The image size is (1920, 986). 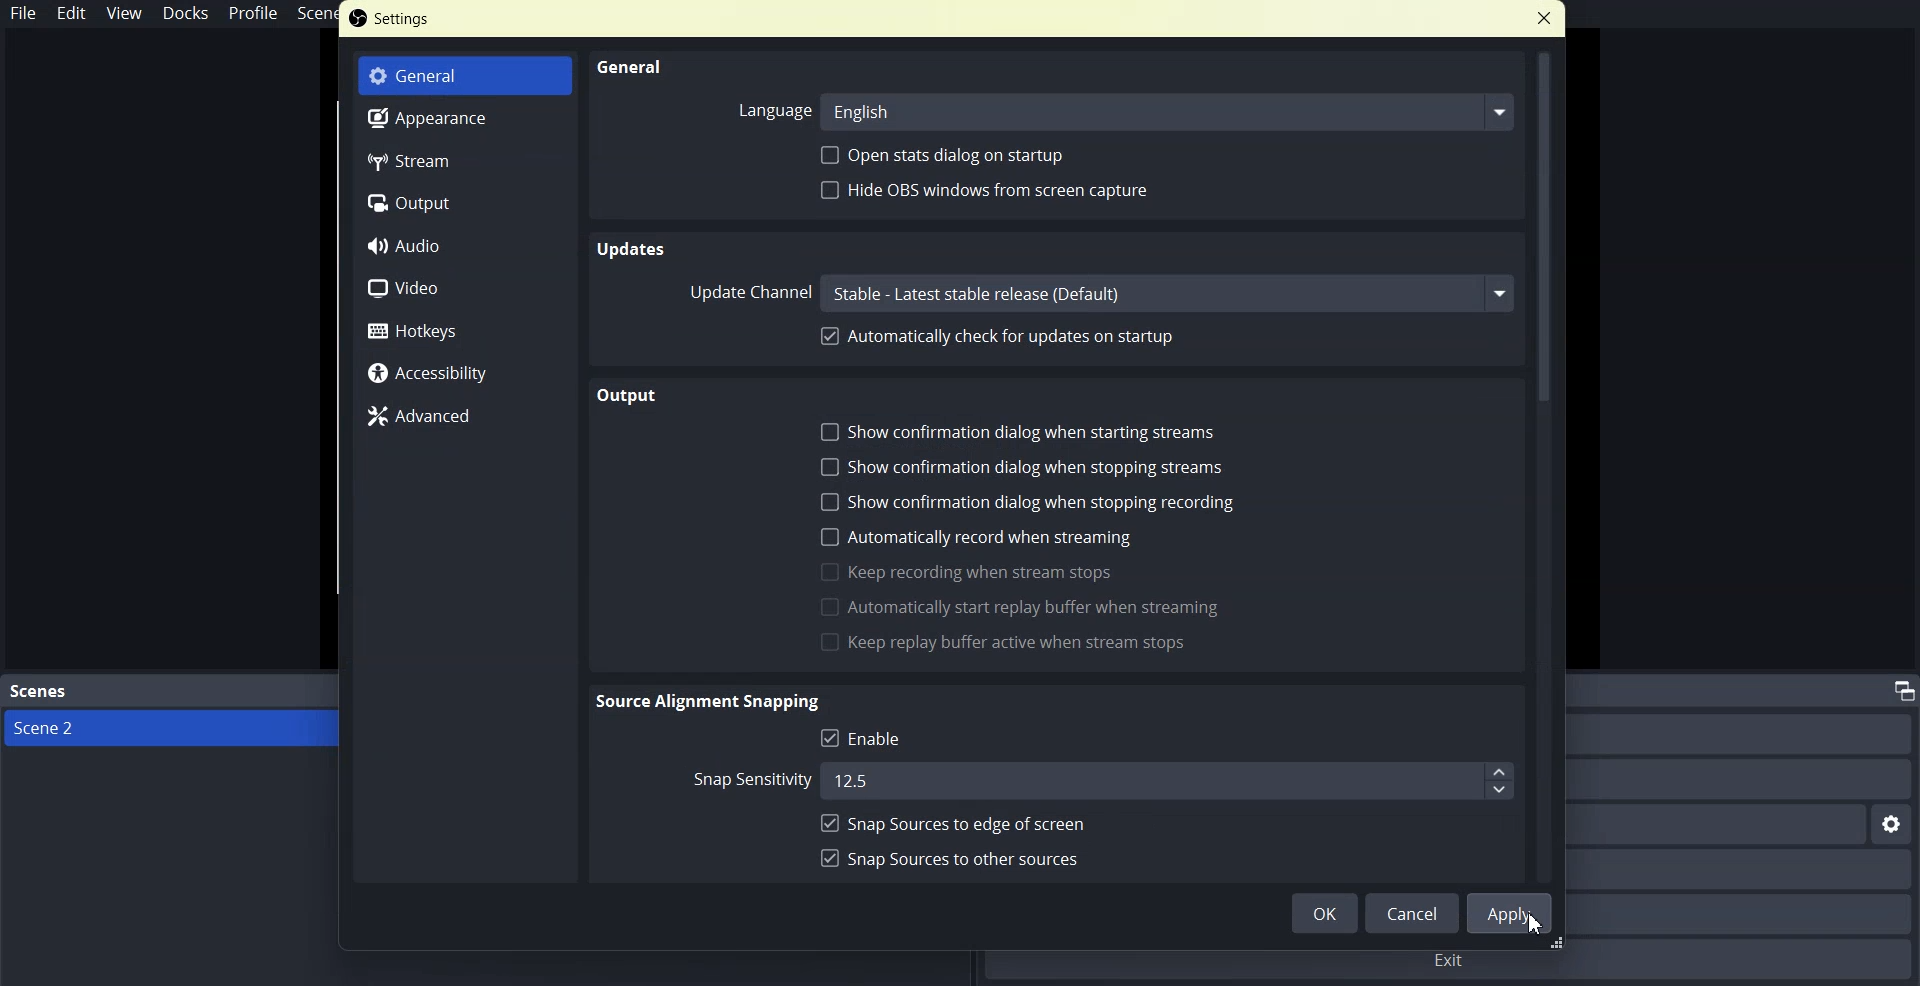 I want to click on Language, so click(x=772, y=108).